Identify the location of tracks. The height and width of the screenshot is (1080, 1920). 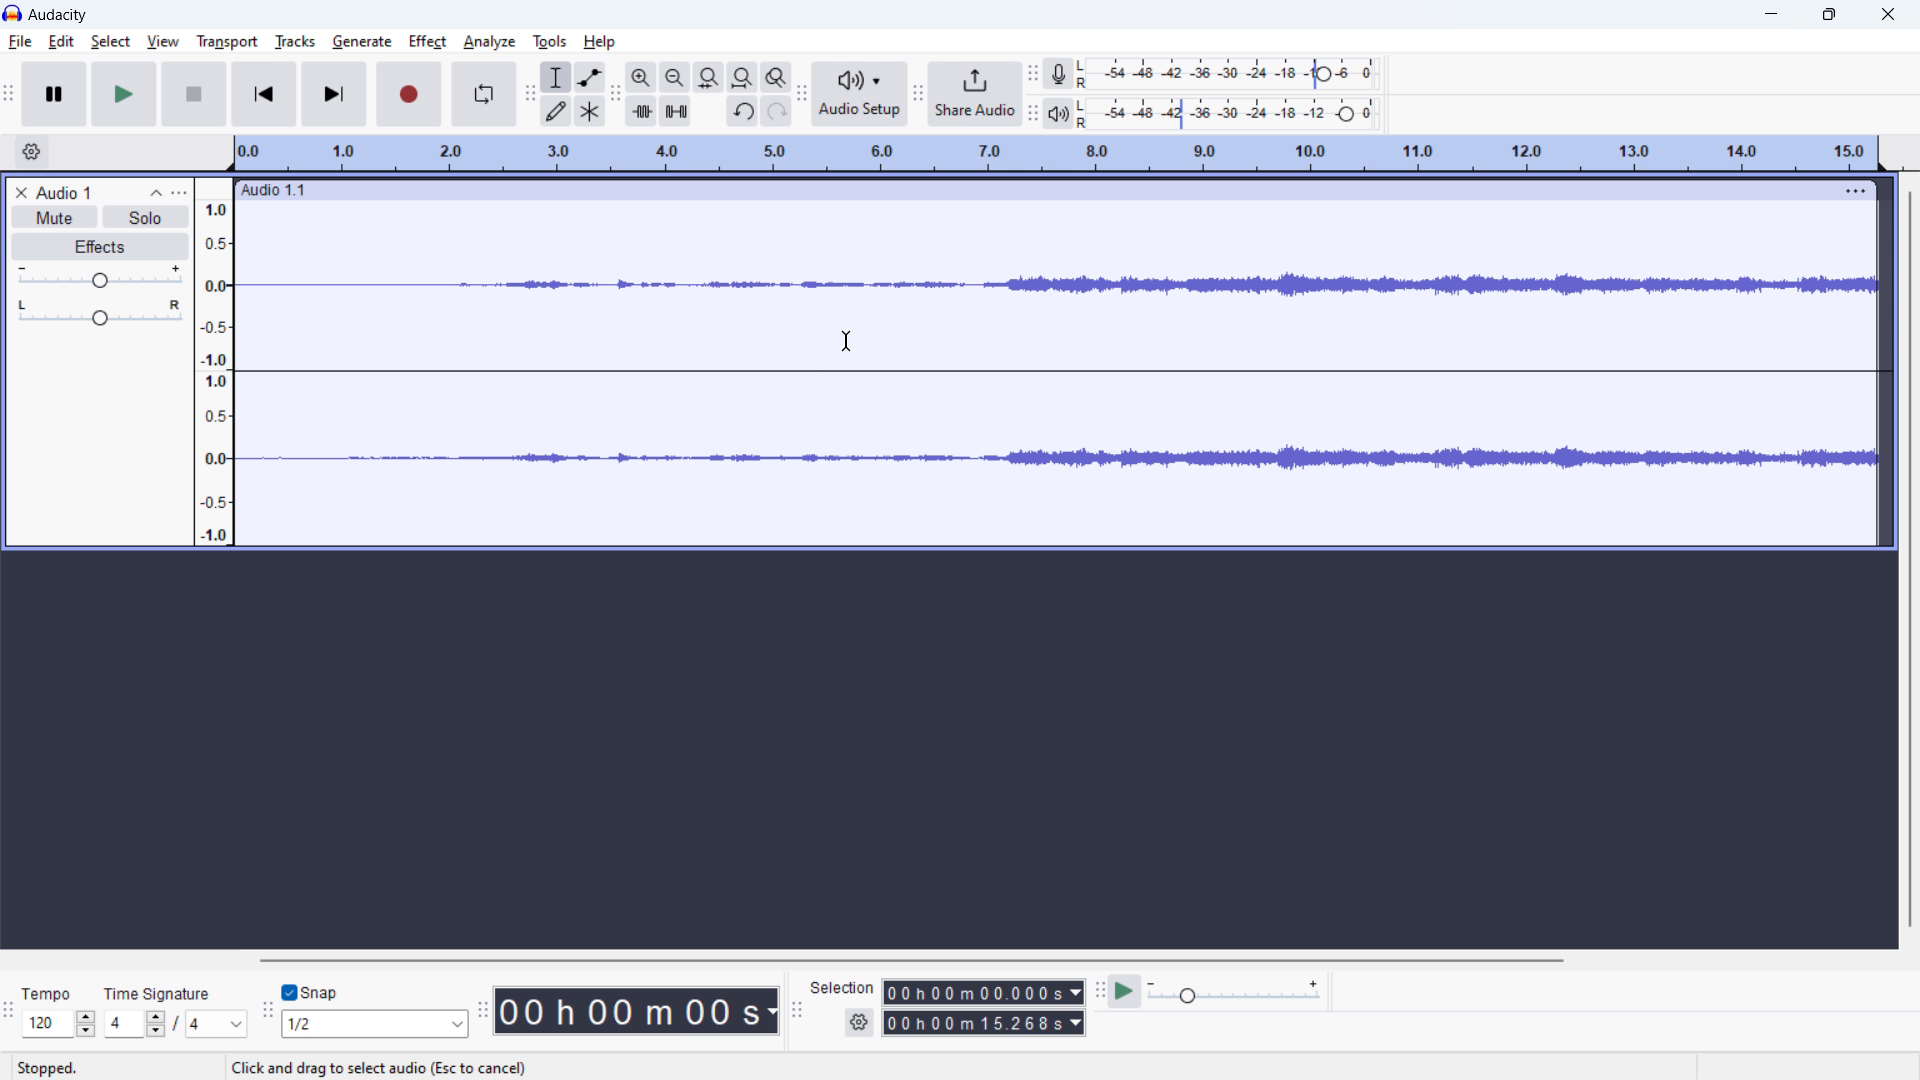
(295, 42).